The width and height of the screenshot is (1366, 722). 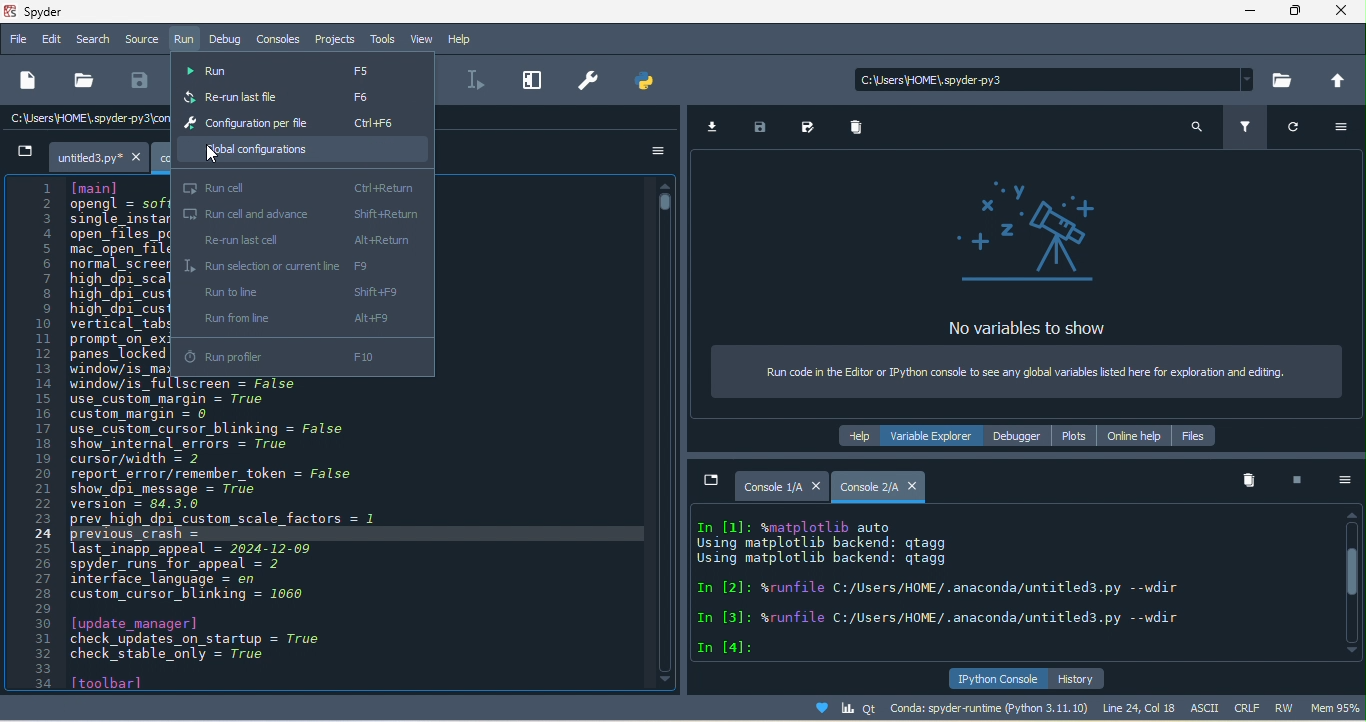 I want to click on history, so click(x=1080, y=681).